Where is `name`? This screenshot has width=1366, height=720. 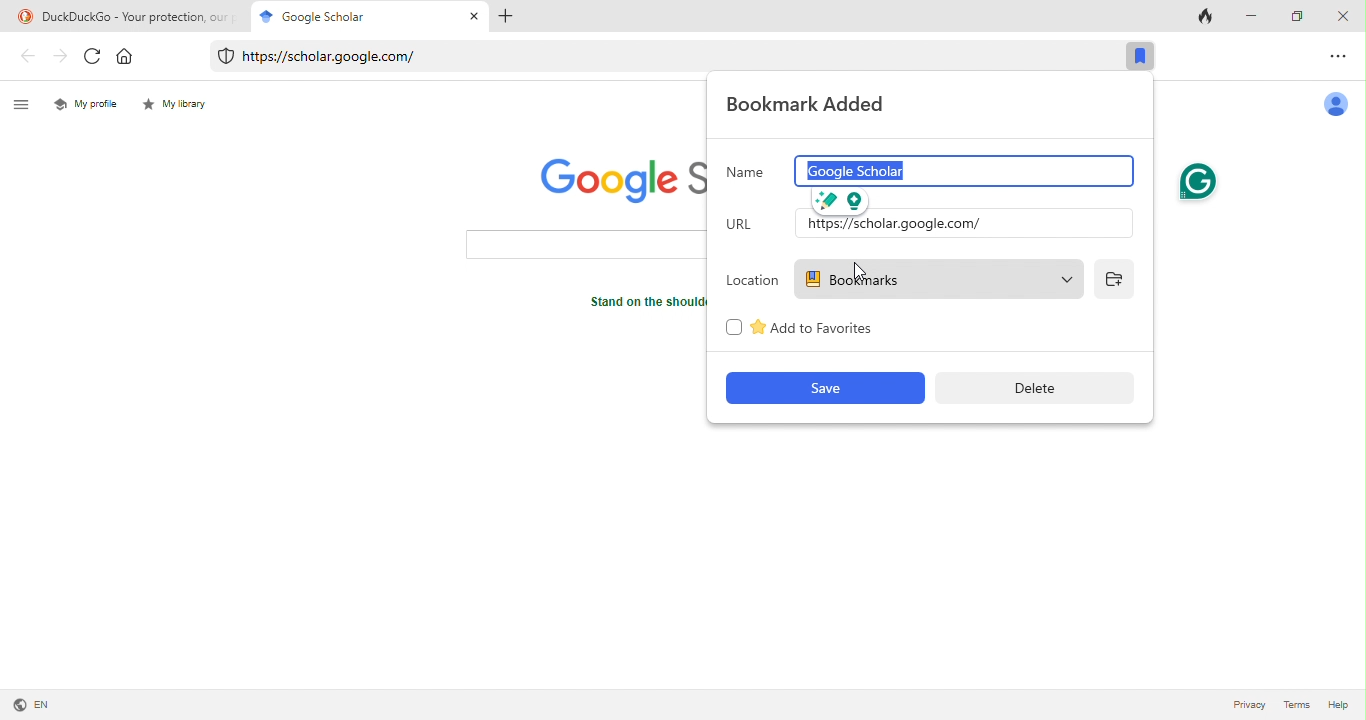
name is located at coordinates (748, 173).